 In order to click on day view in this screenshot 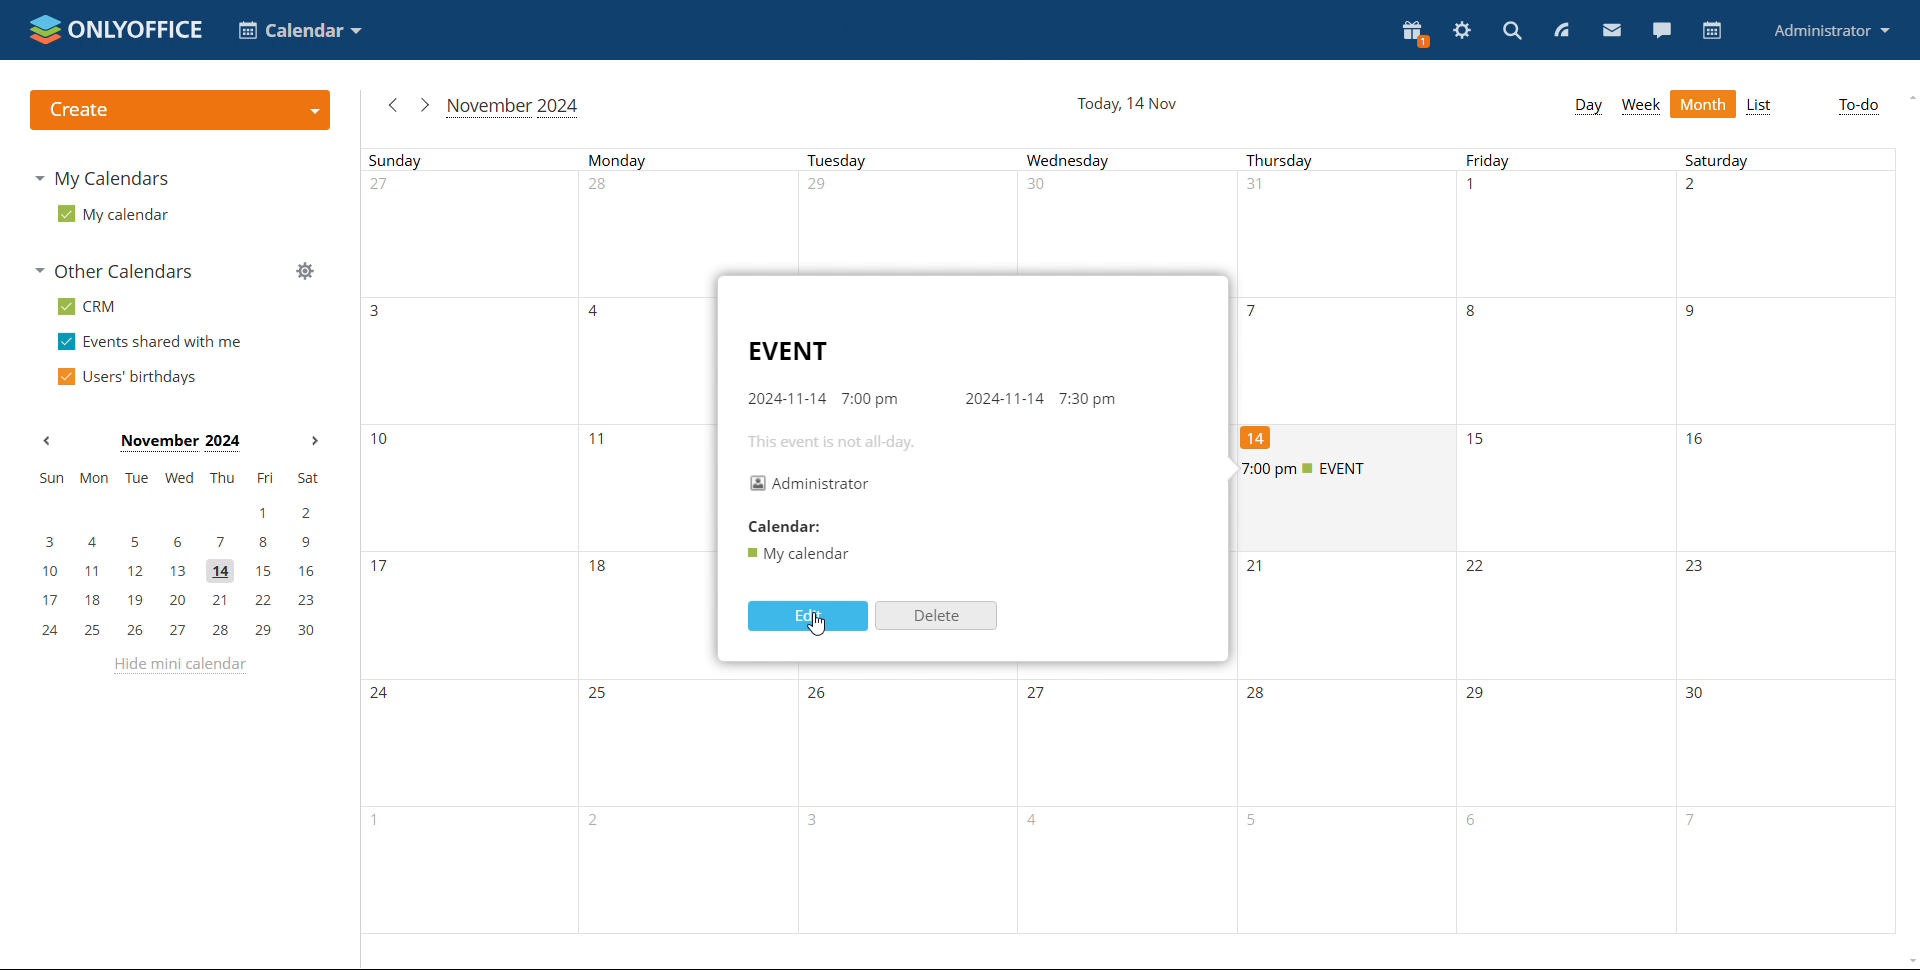, I will do `click(1588, 106)`.